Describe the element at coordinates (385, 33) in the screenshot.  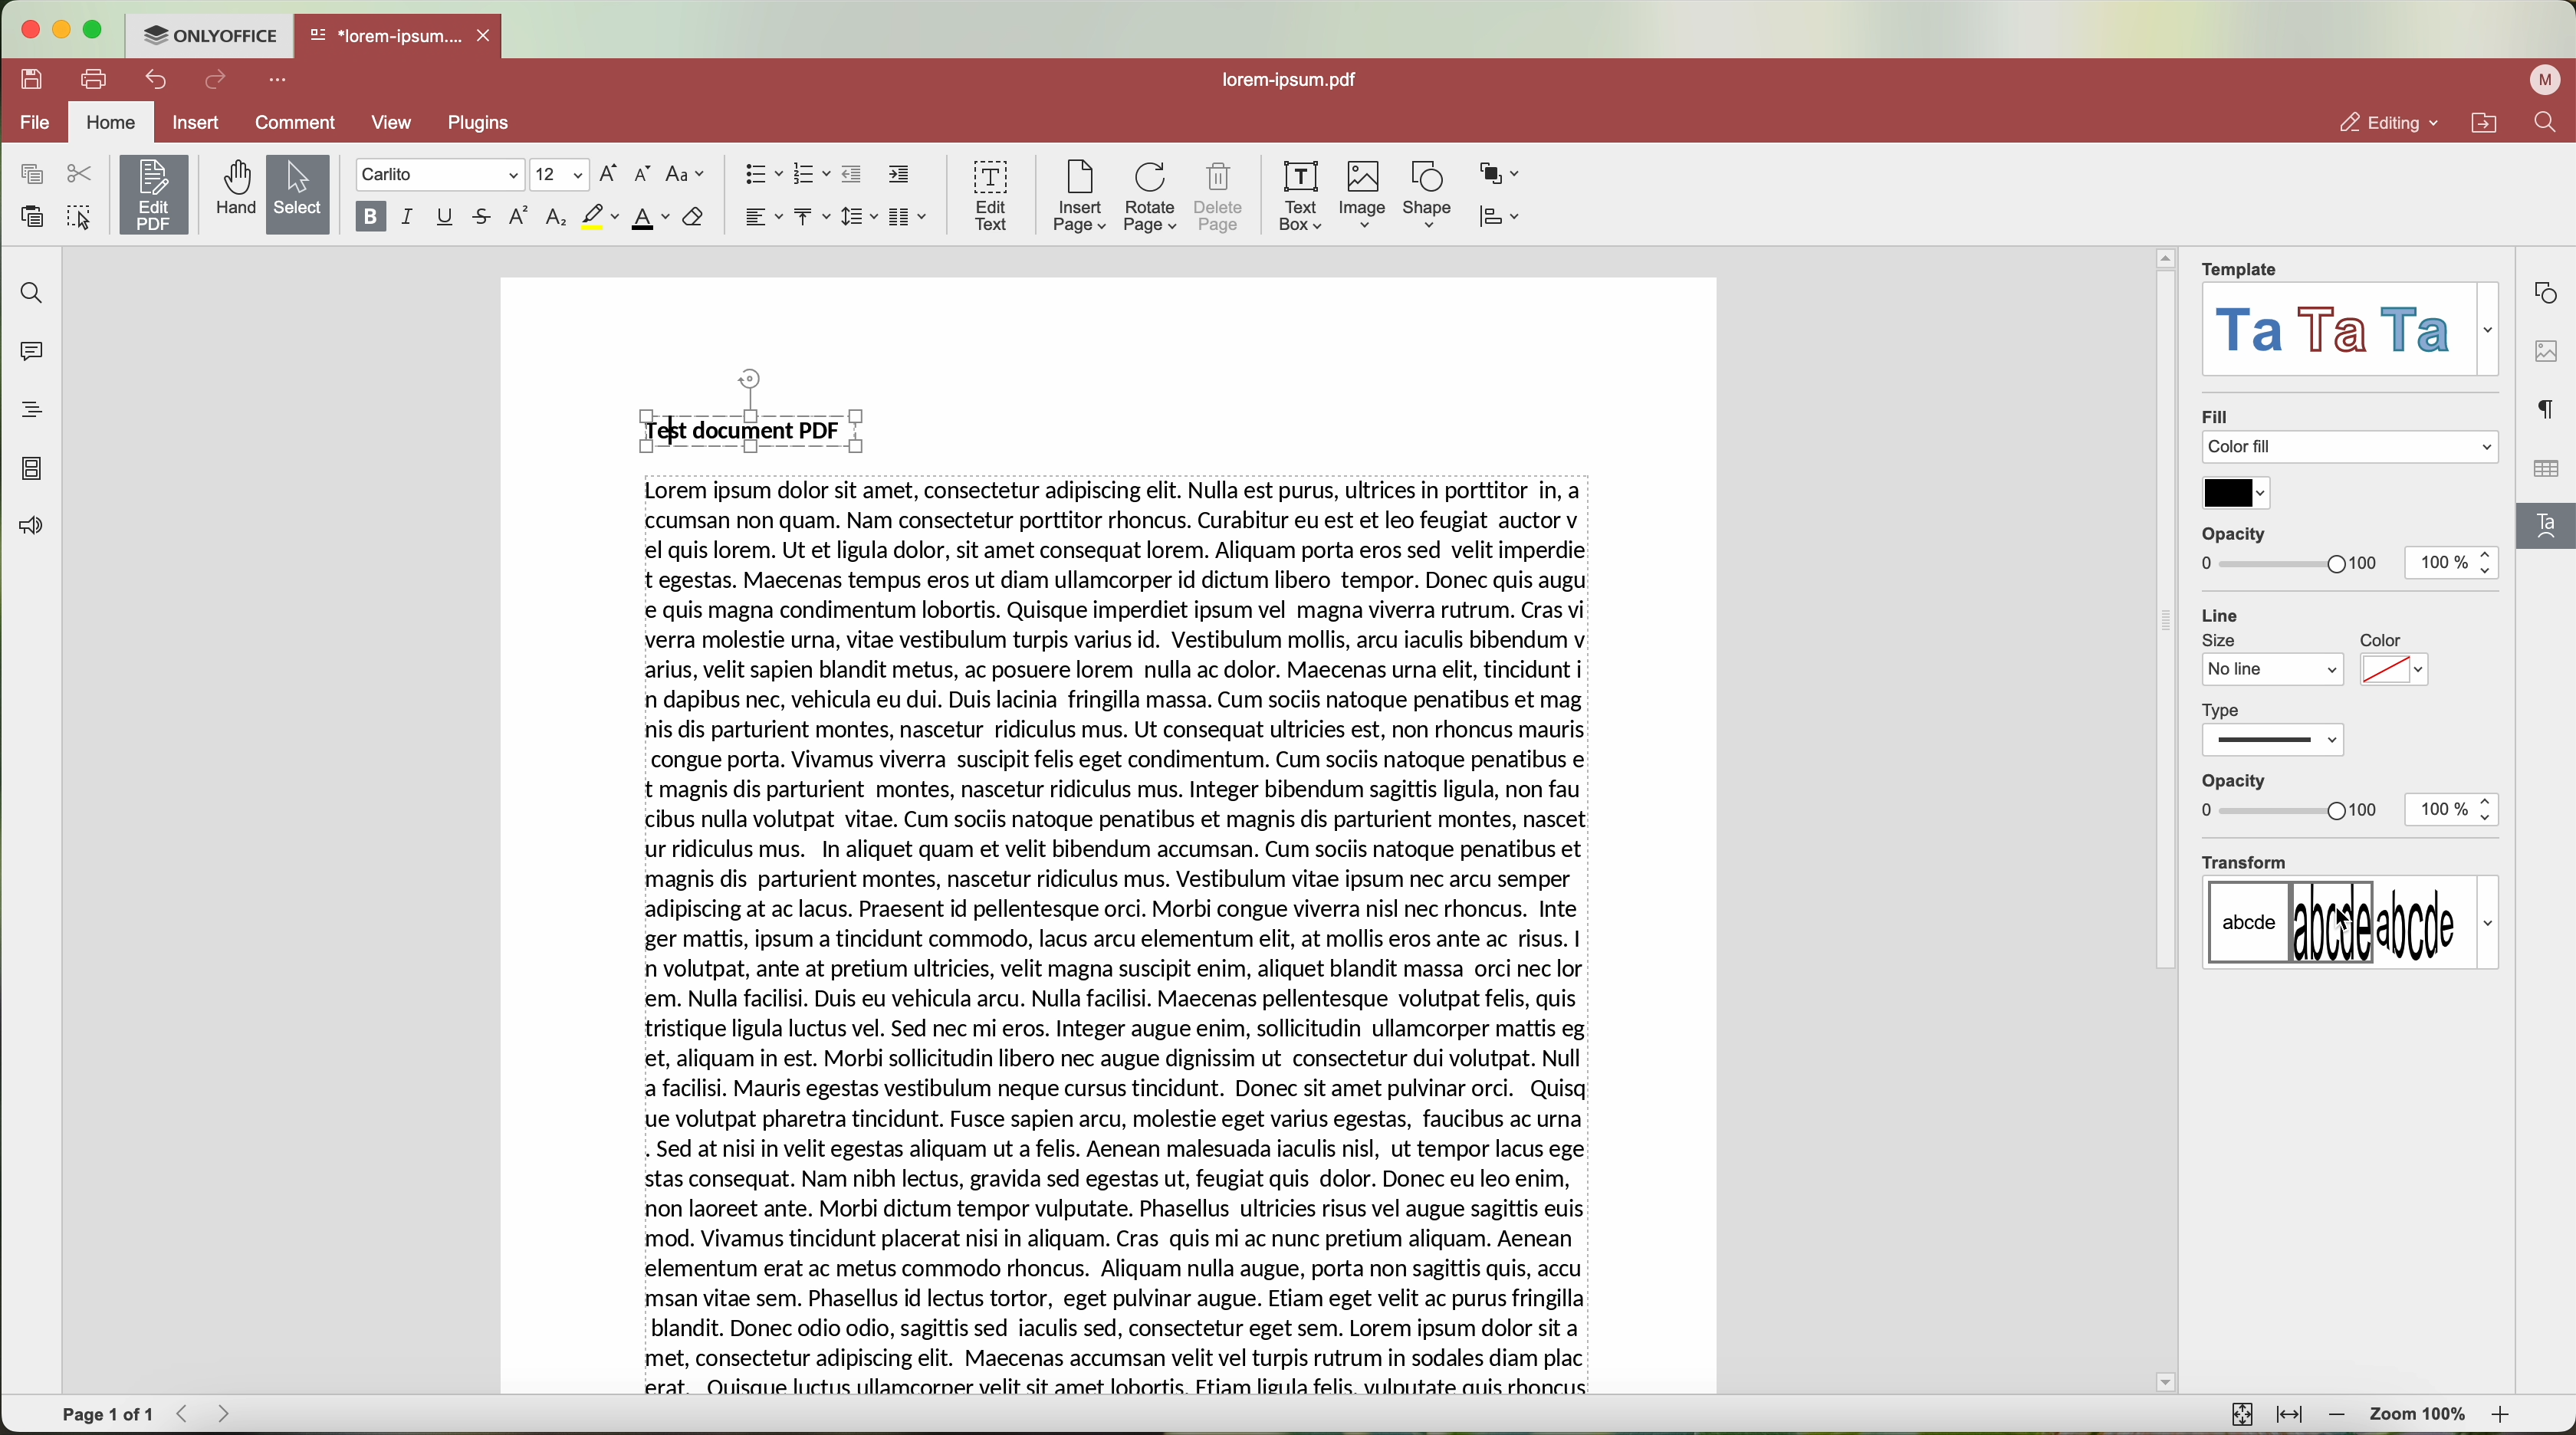
I see `*lorem-ipsum....` at that location.